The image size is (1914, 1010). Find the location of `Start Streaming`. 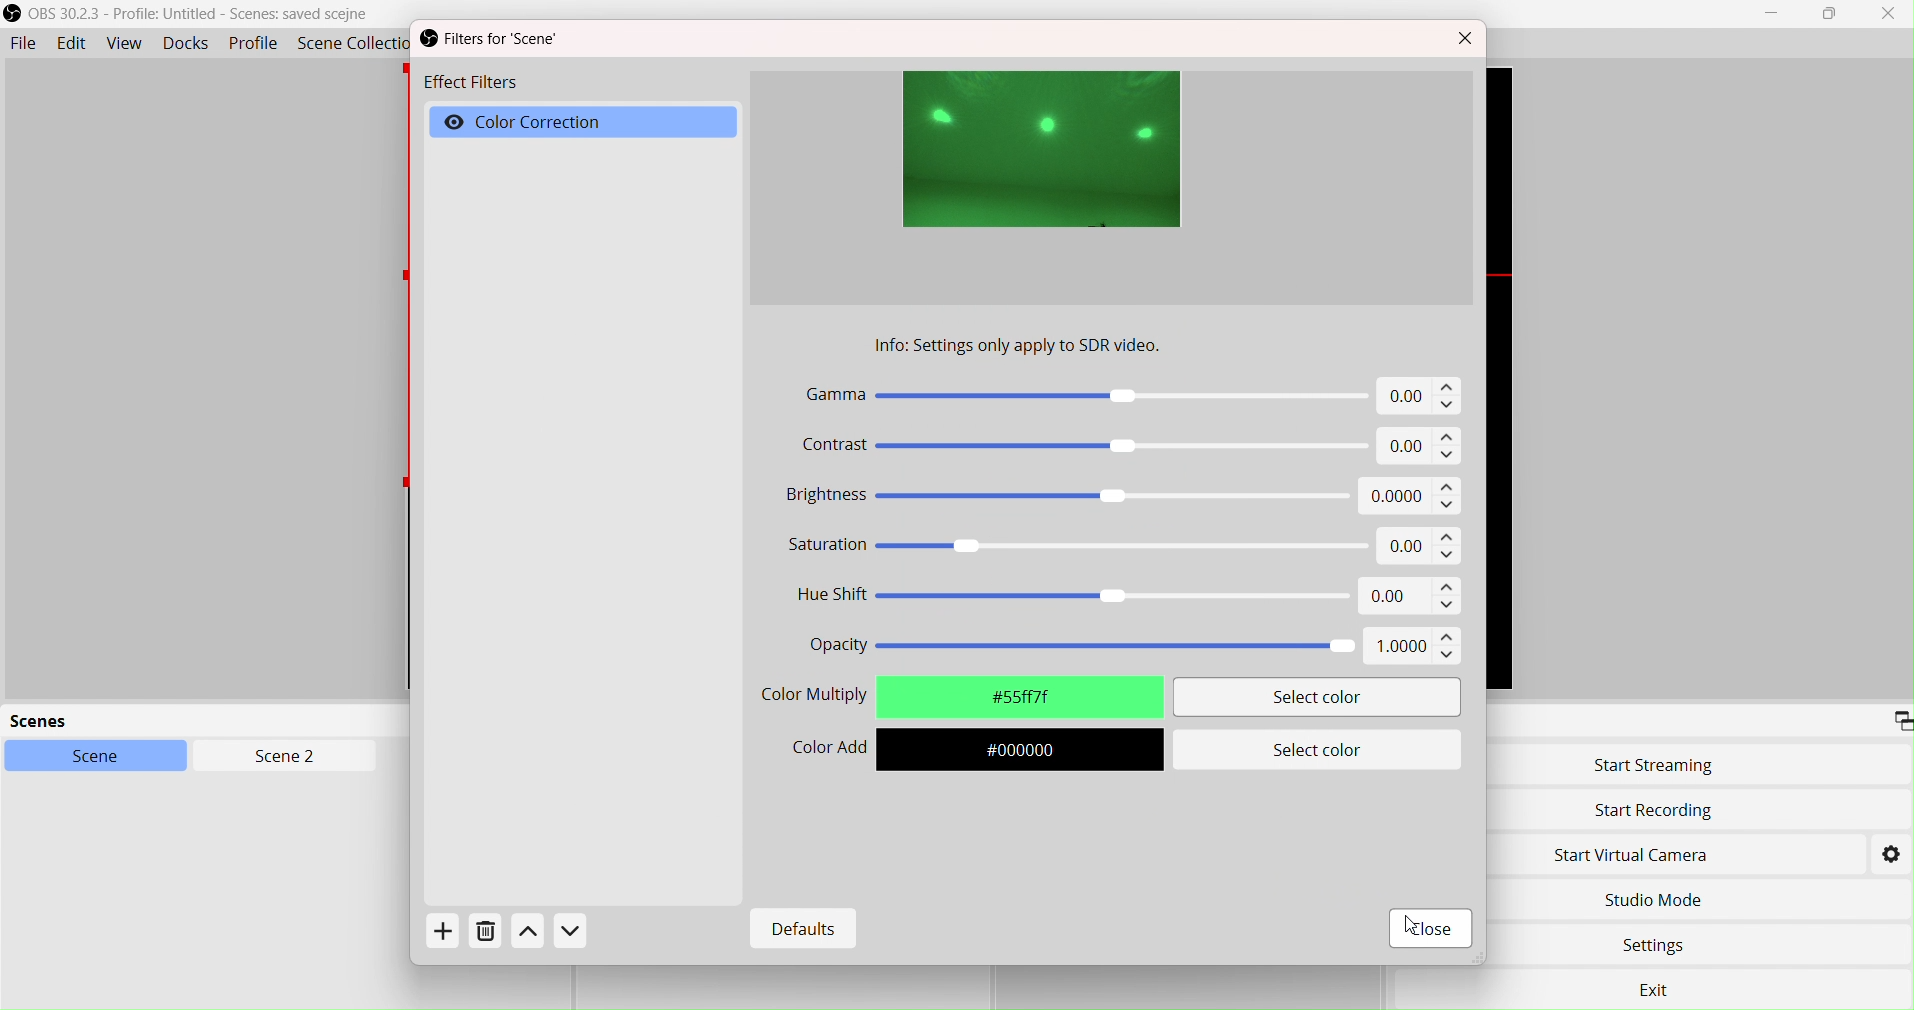

Start Streaming is located at coordinates (1655, 765).